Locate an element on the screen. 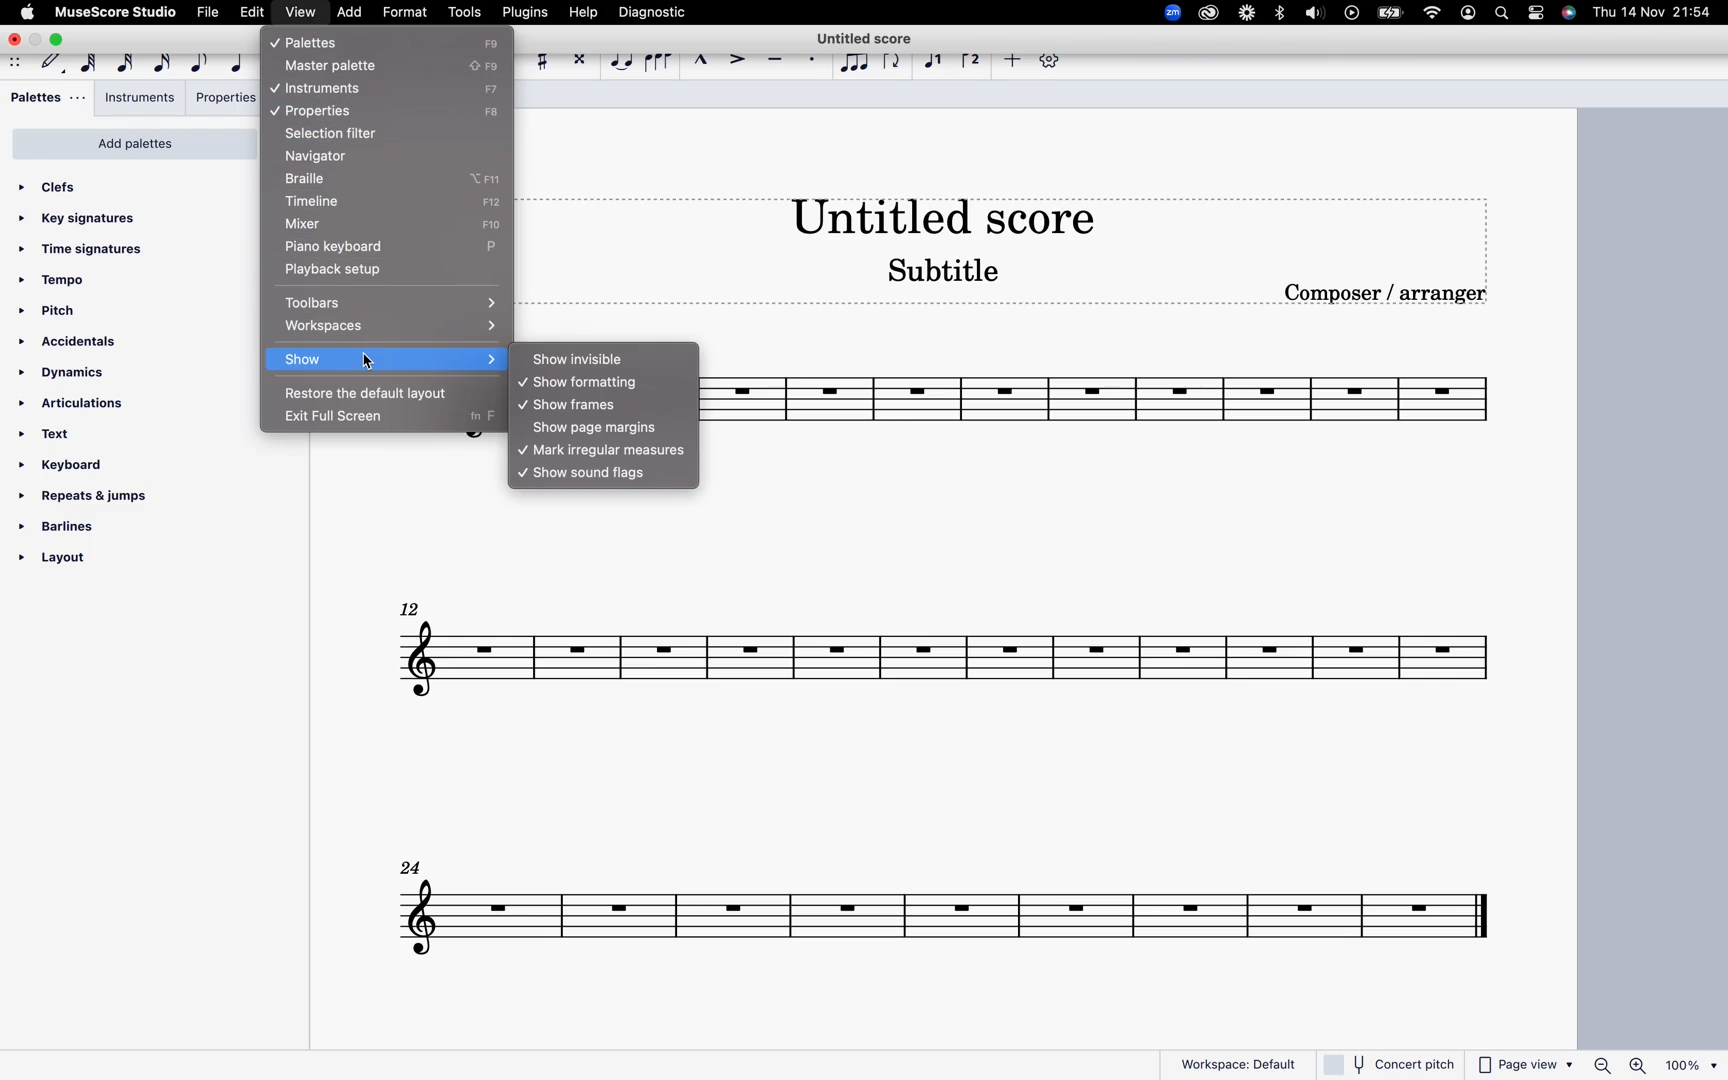 The image size is (1728, 1080). clefs is located at coordinates (59, 187).